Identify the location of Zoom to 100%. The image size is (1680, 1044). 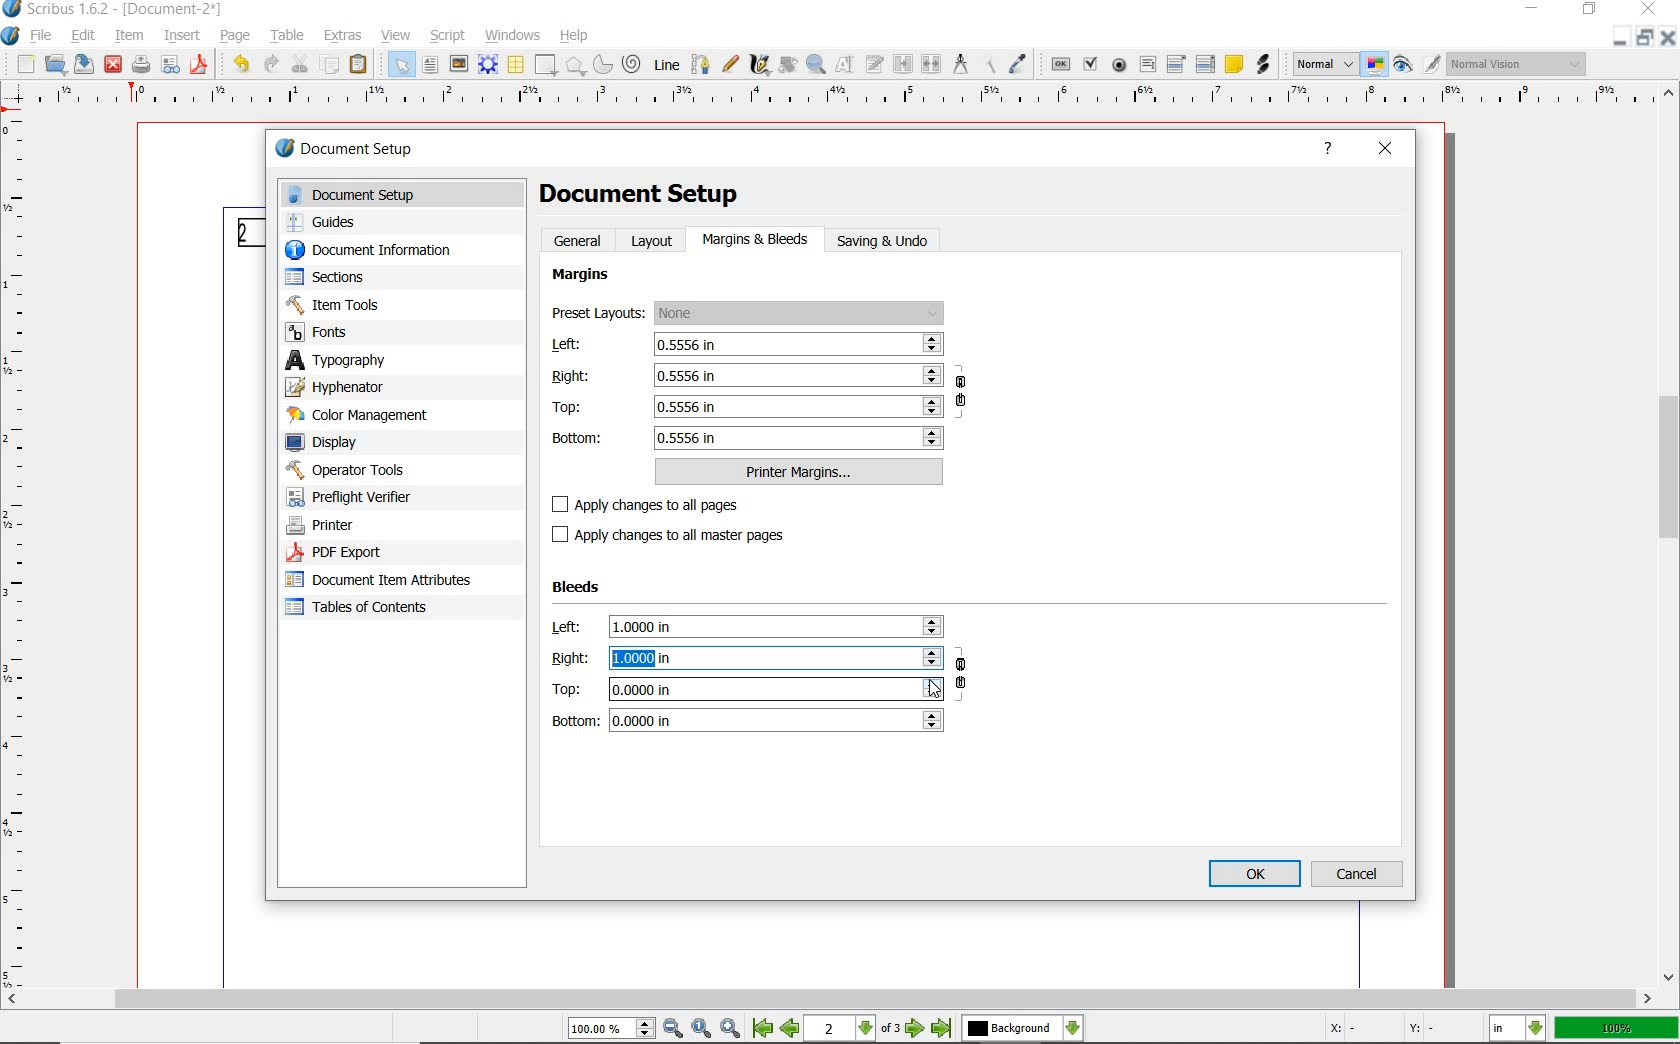
(702, 1029).